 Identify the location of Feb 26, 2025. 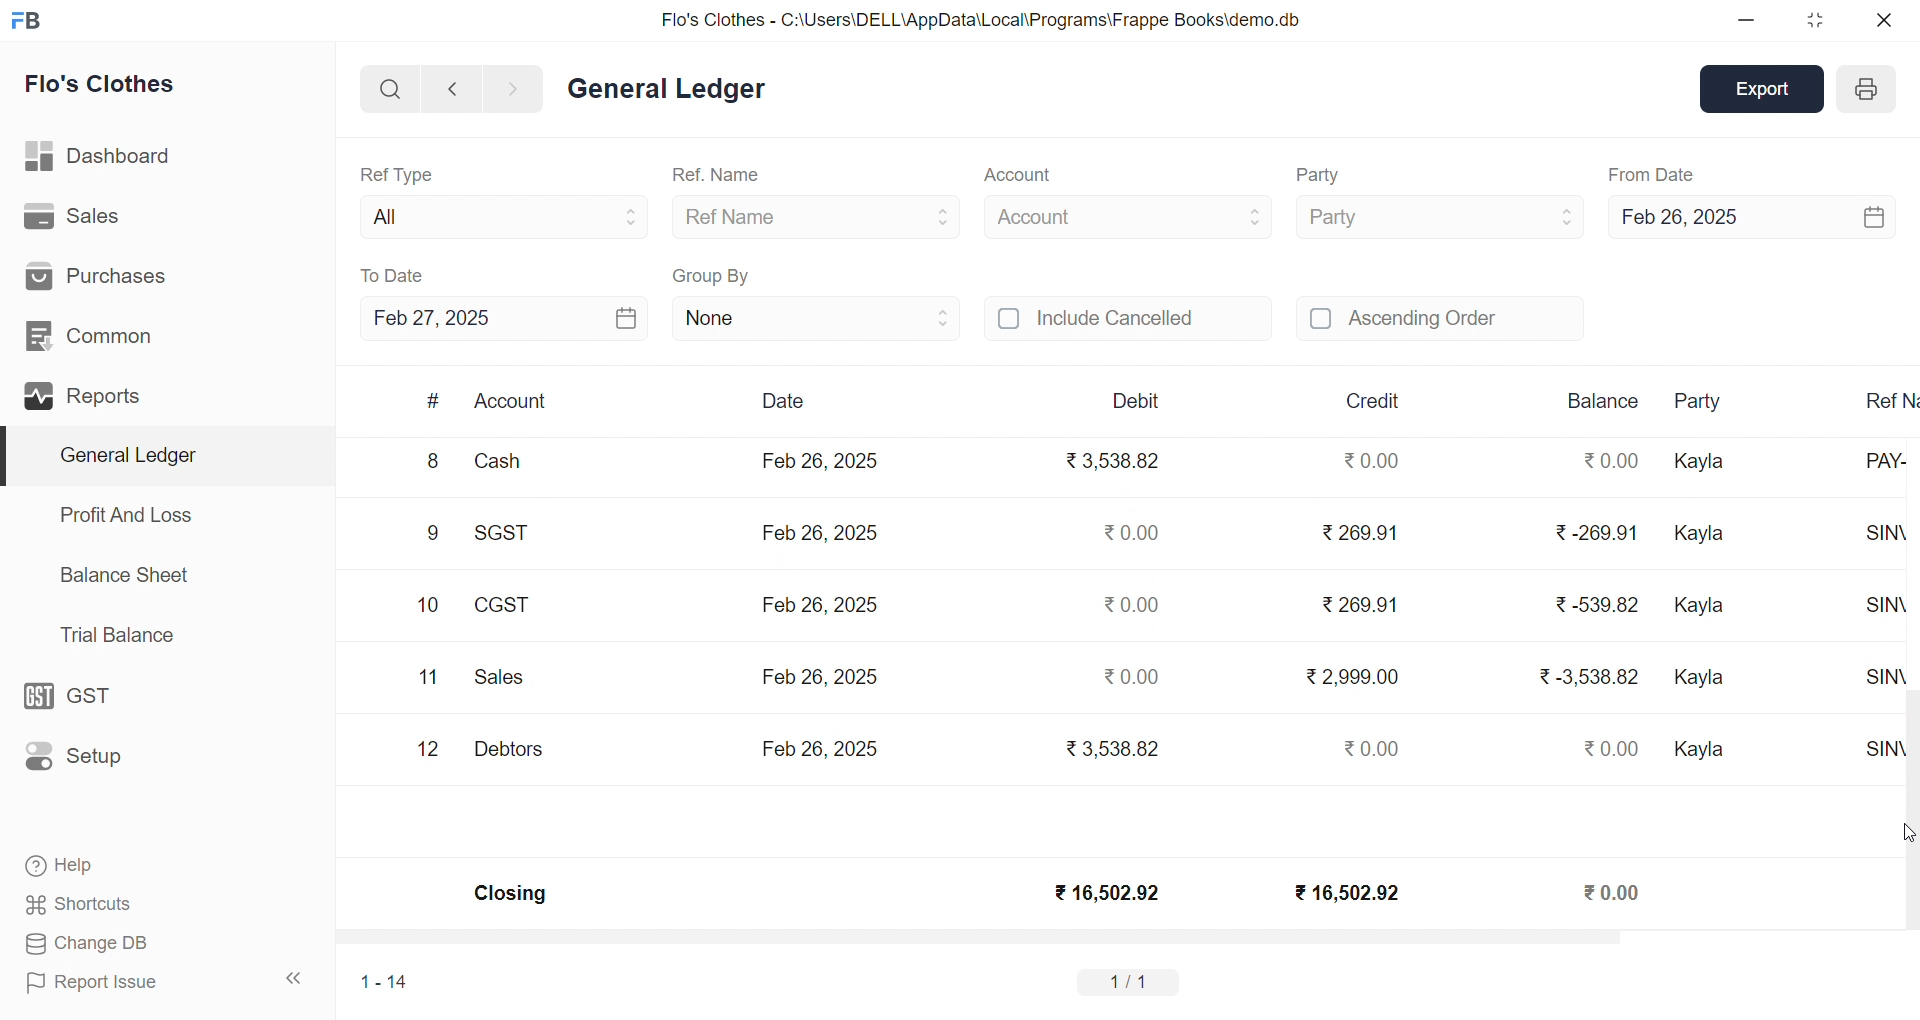
(820, 460).